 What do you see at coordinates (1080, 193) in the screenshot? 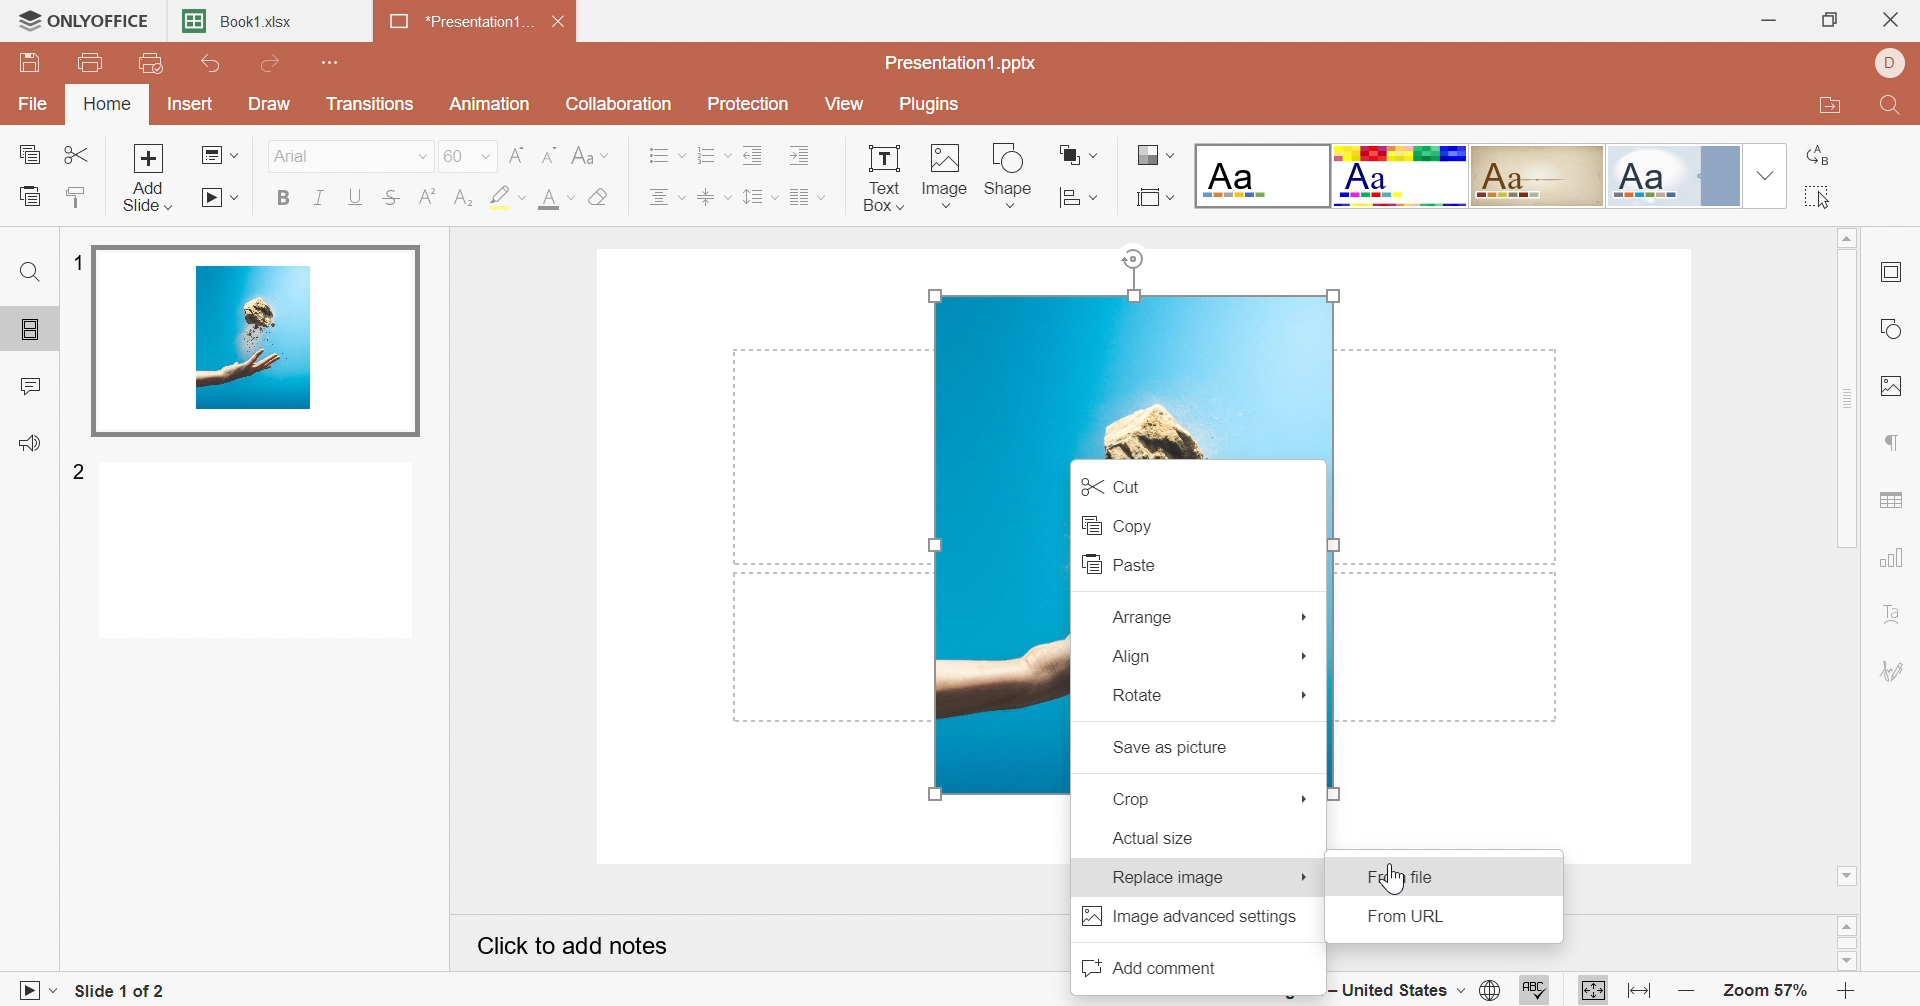
I see `Arrange shape` at bounding box center [1080, 193].